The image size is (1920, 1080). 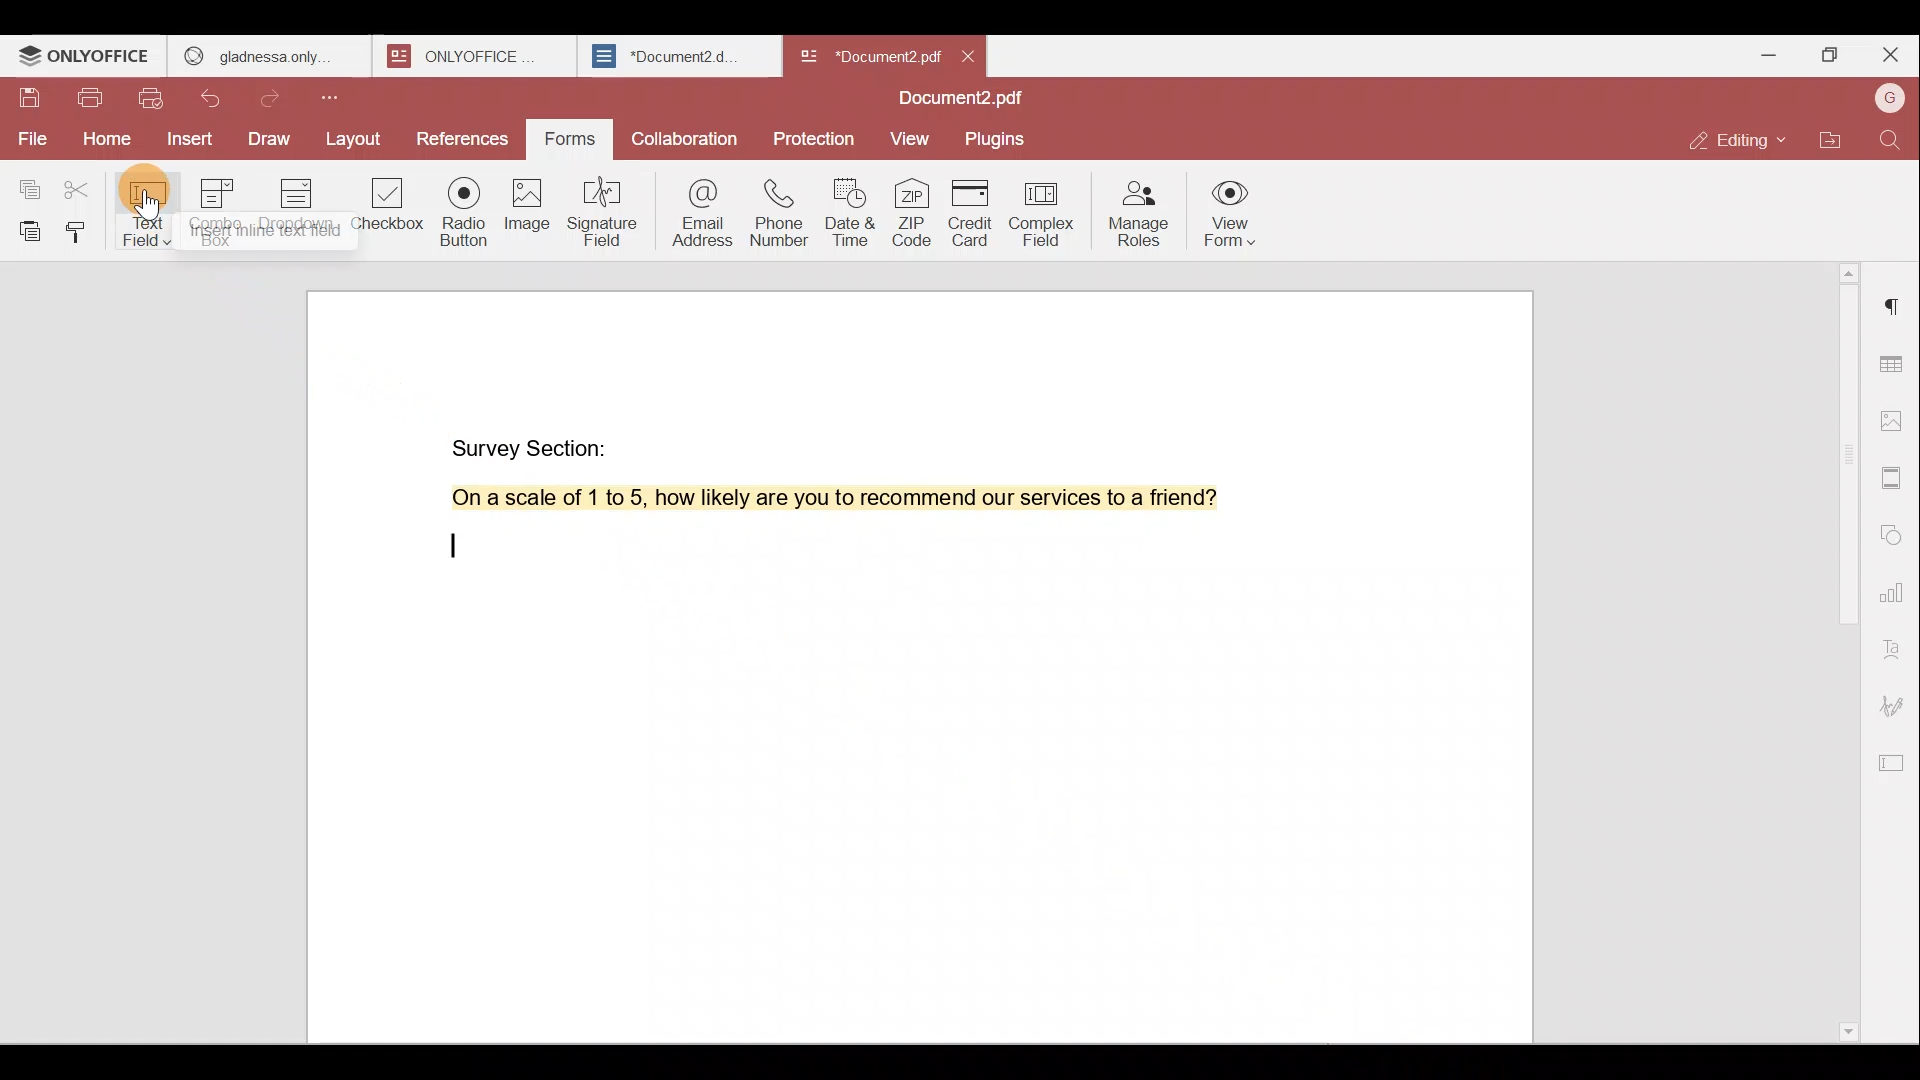 What do you see at coordinates (1890, 55) in the screenshot?
I see `Close` at bounding box center [1890, 55].